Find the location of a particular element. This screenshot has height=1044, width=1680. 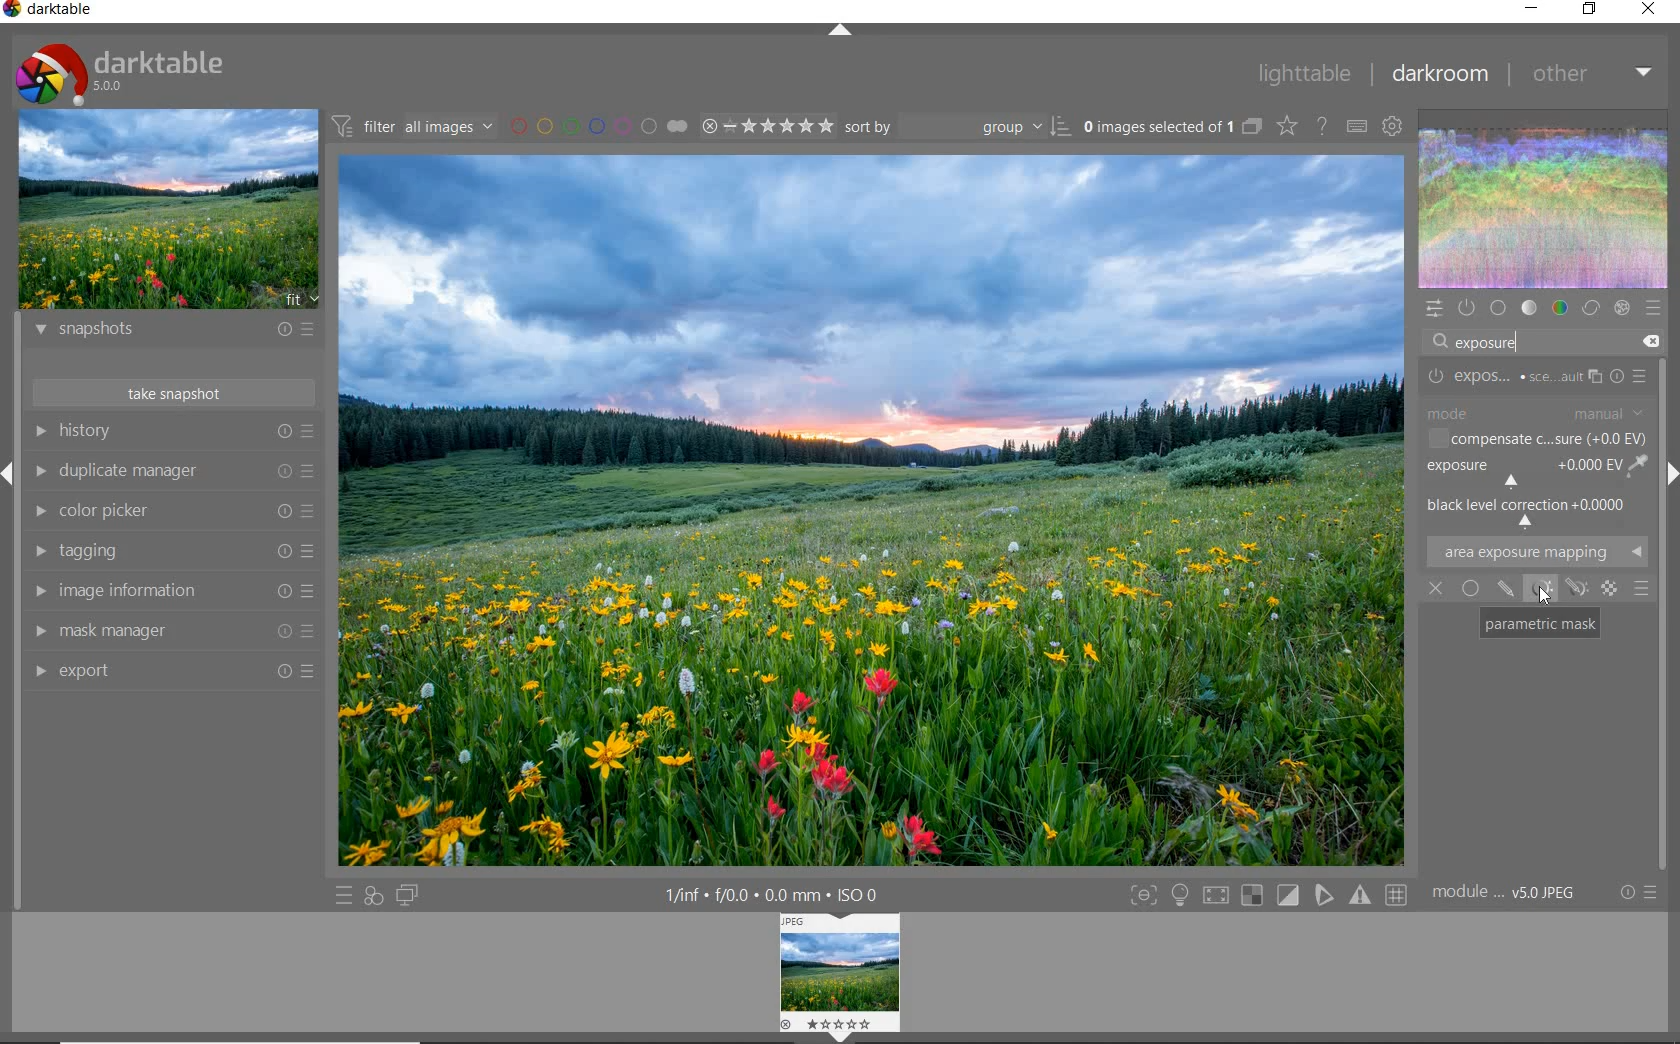

PICK GUI COLOR FROM IMAGE is located at coordinates (1640, 468).